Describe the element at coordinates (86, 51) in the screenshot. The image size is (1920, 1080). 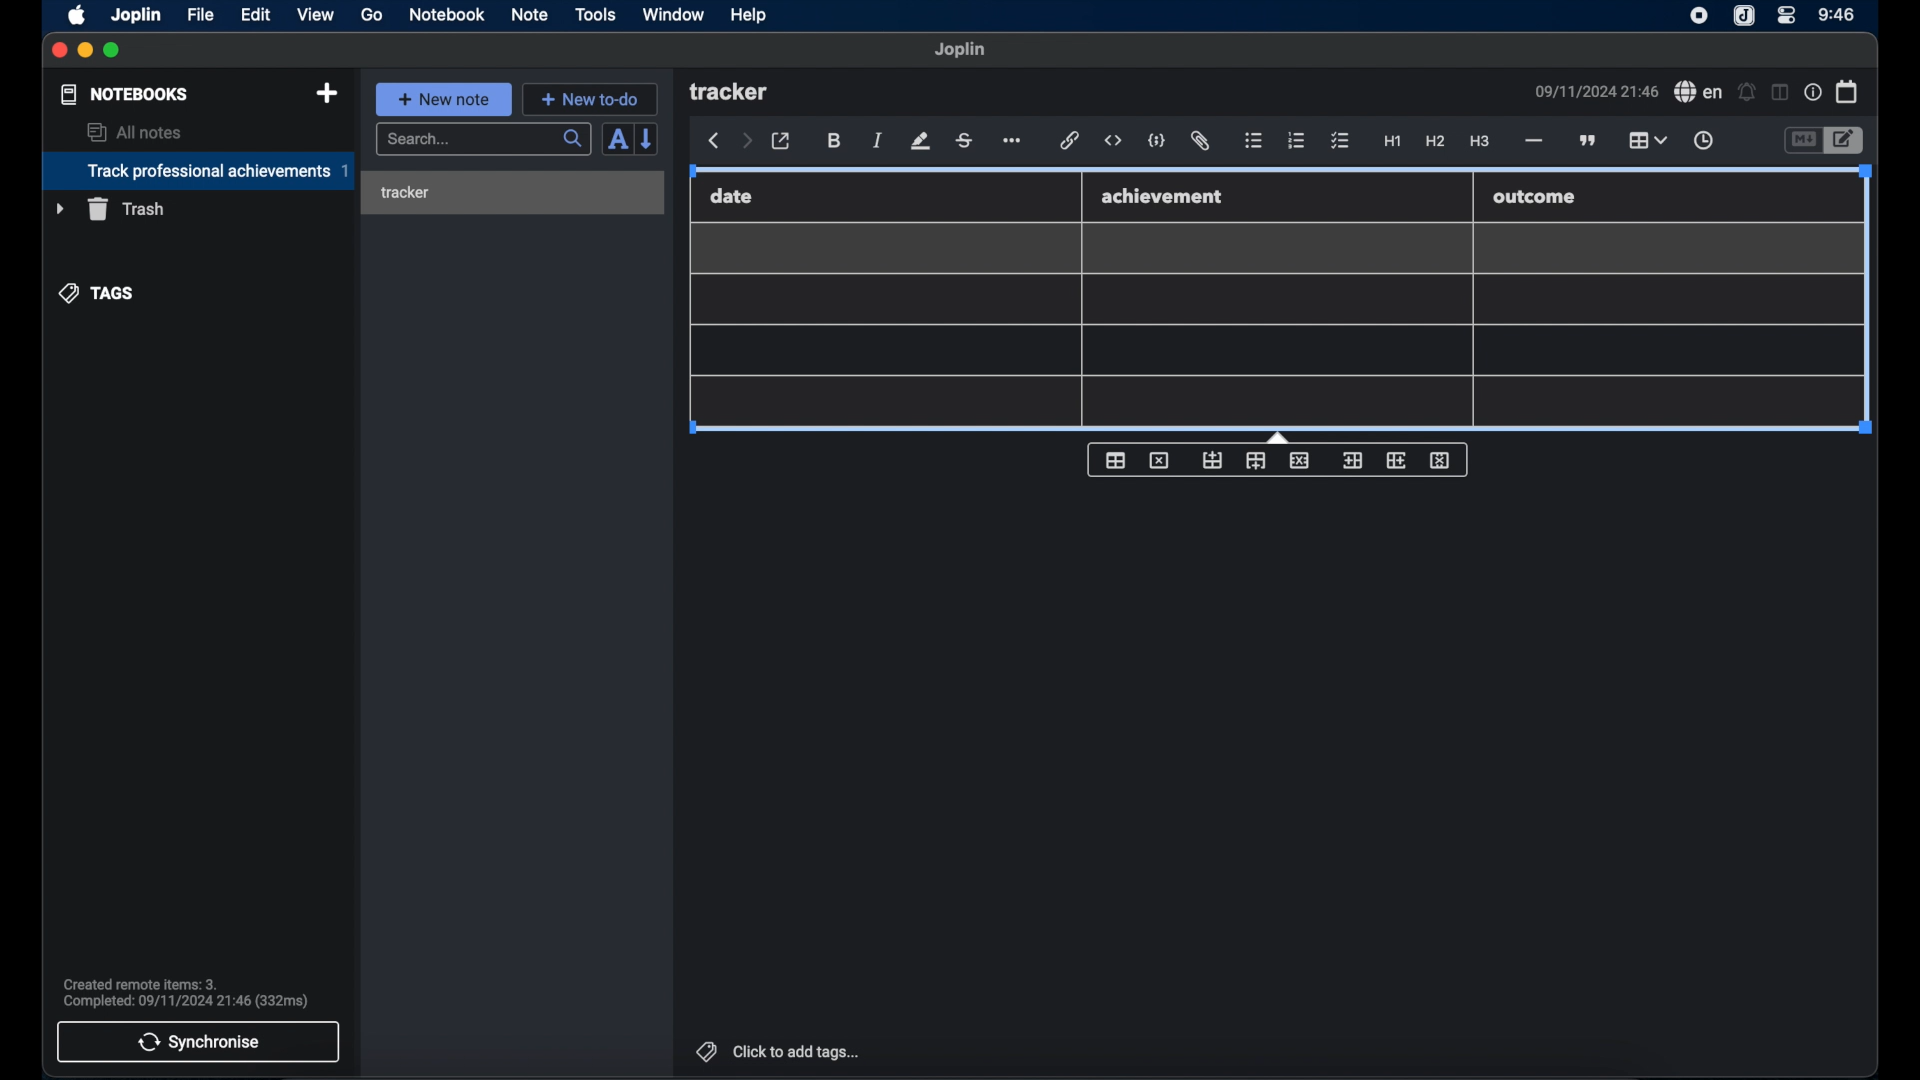
I see `minimize` at that location.